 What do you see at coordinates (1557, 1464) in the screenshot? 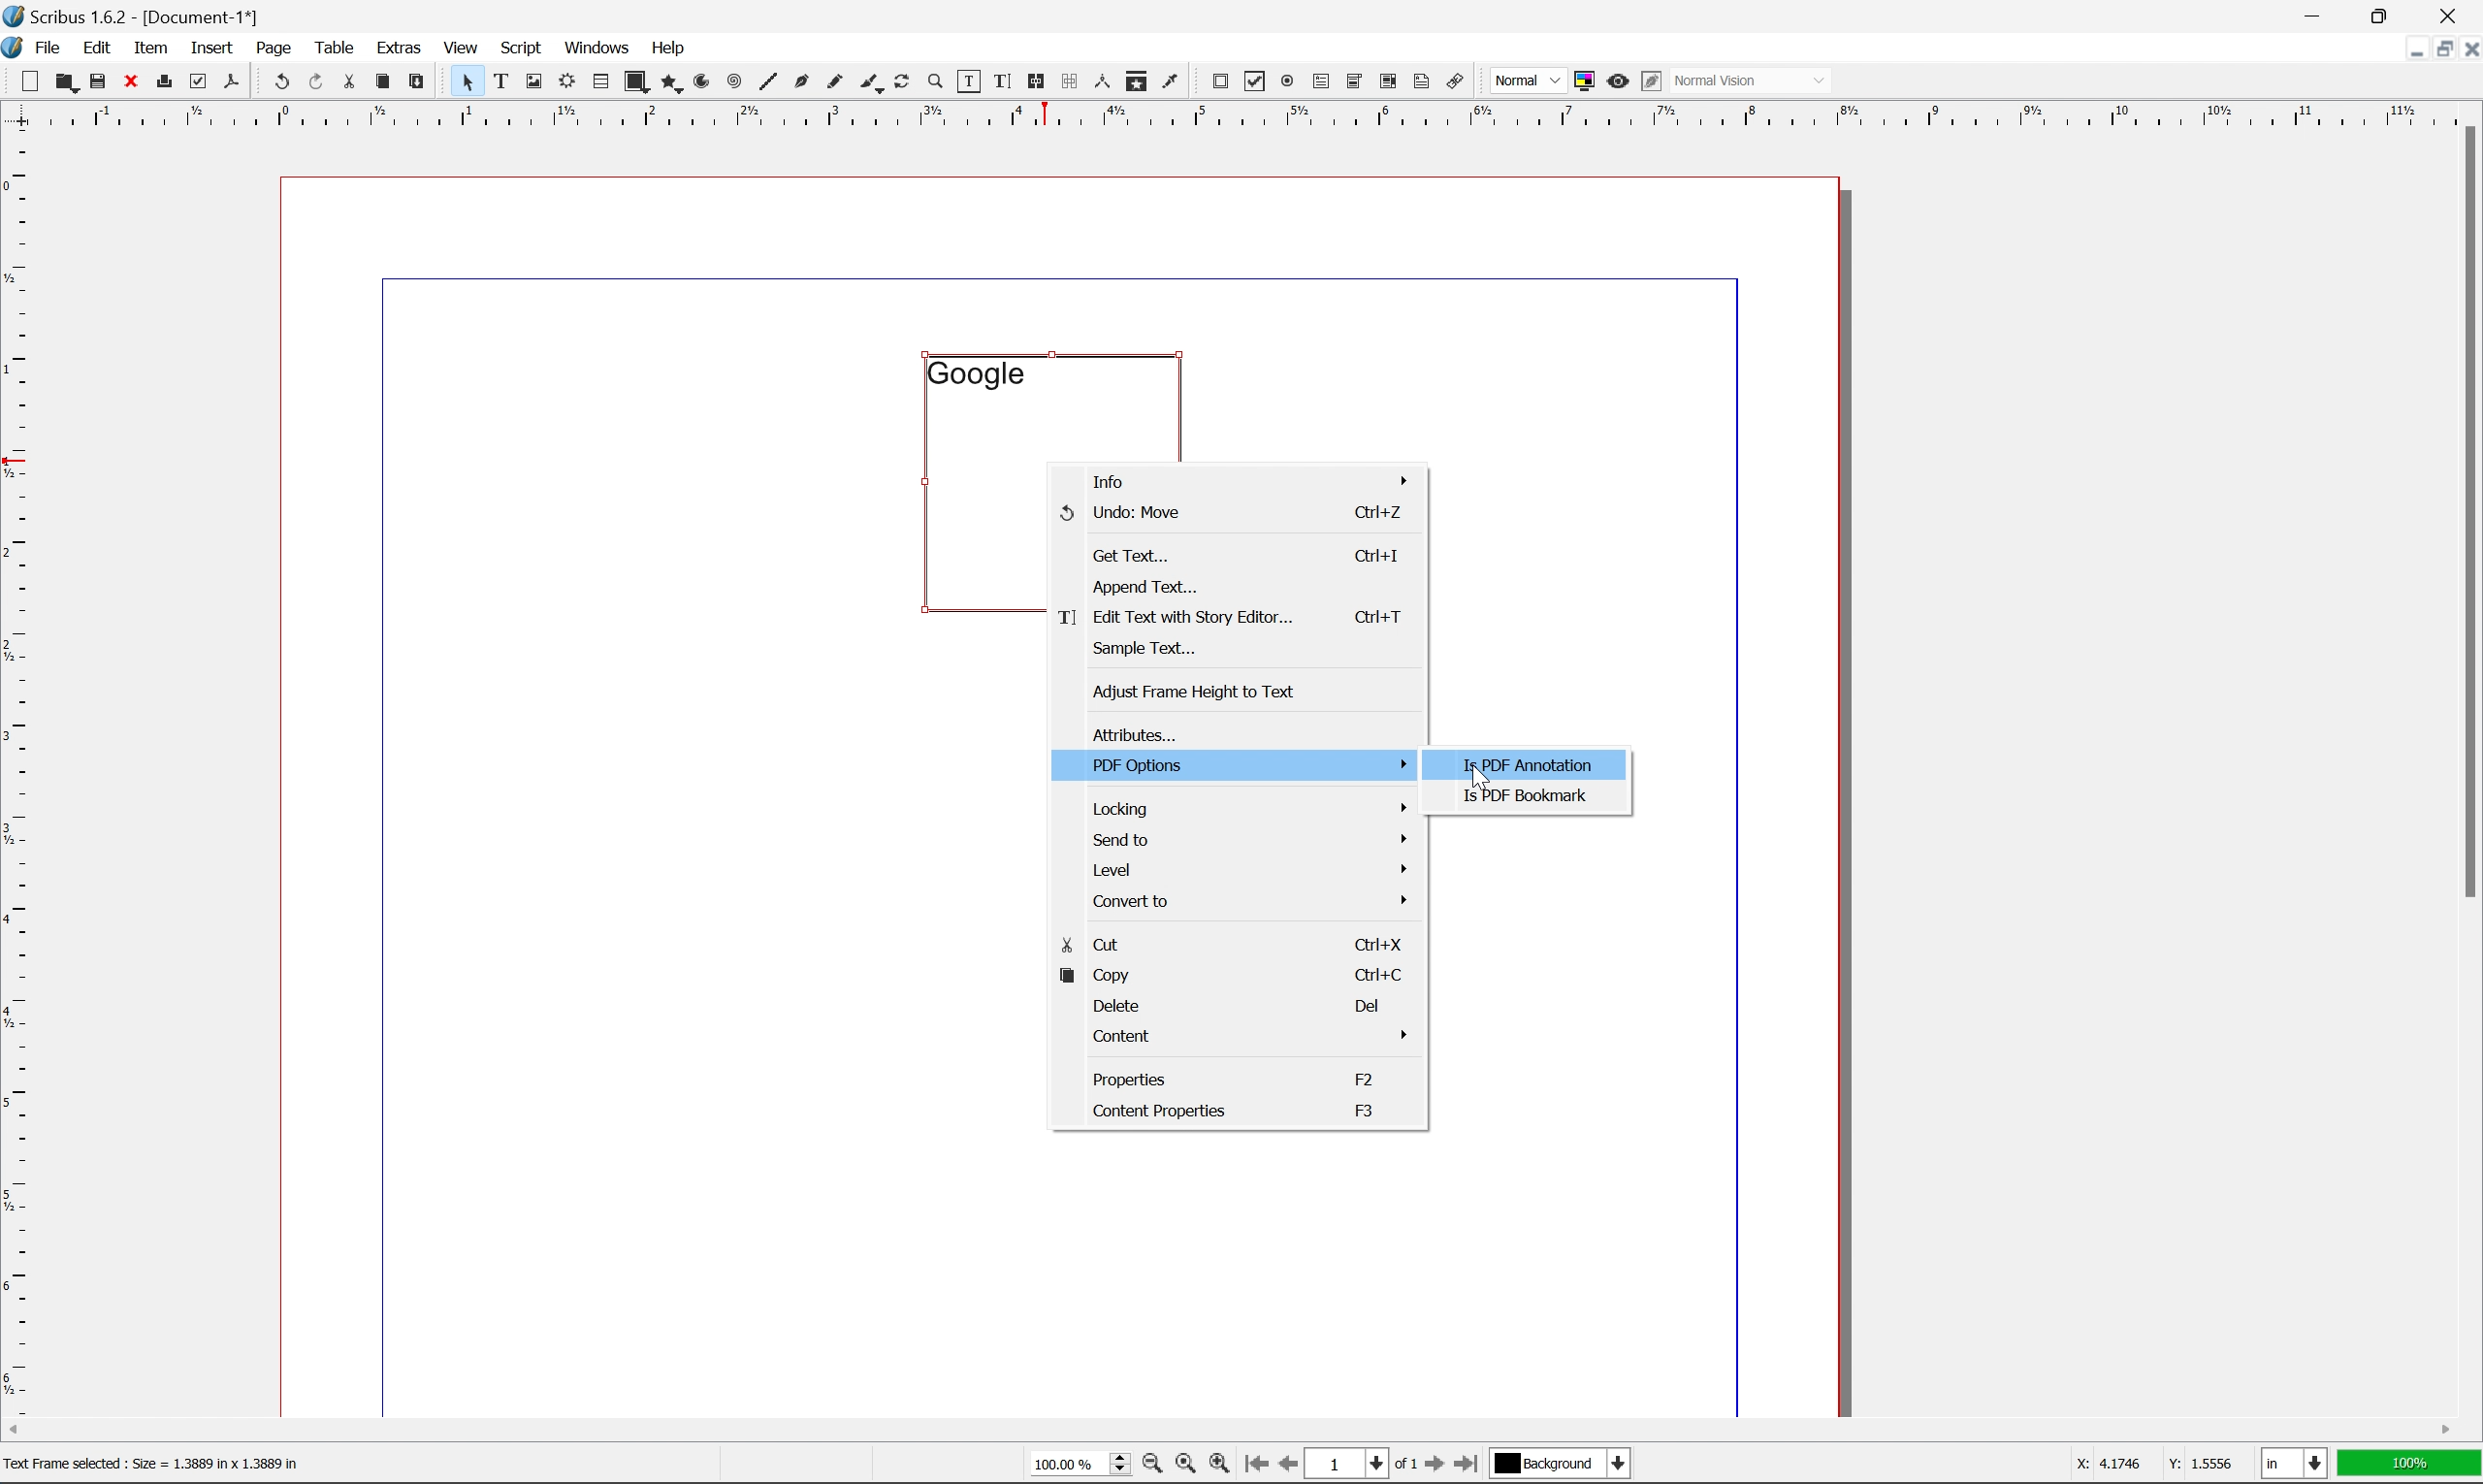
I see `select current layer` at bounding box center [1557, 1464].